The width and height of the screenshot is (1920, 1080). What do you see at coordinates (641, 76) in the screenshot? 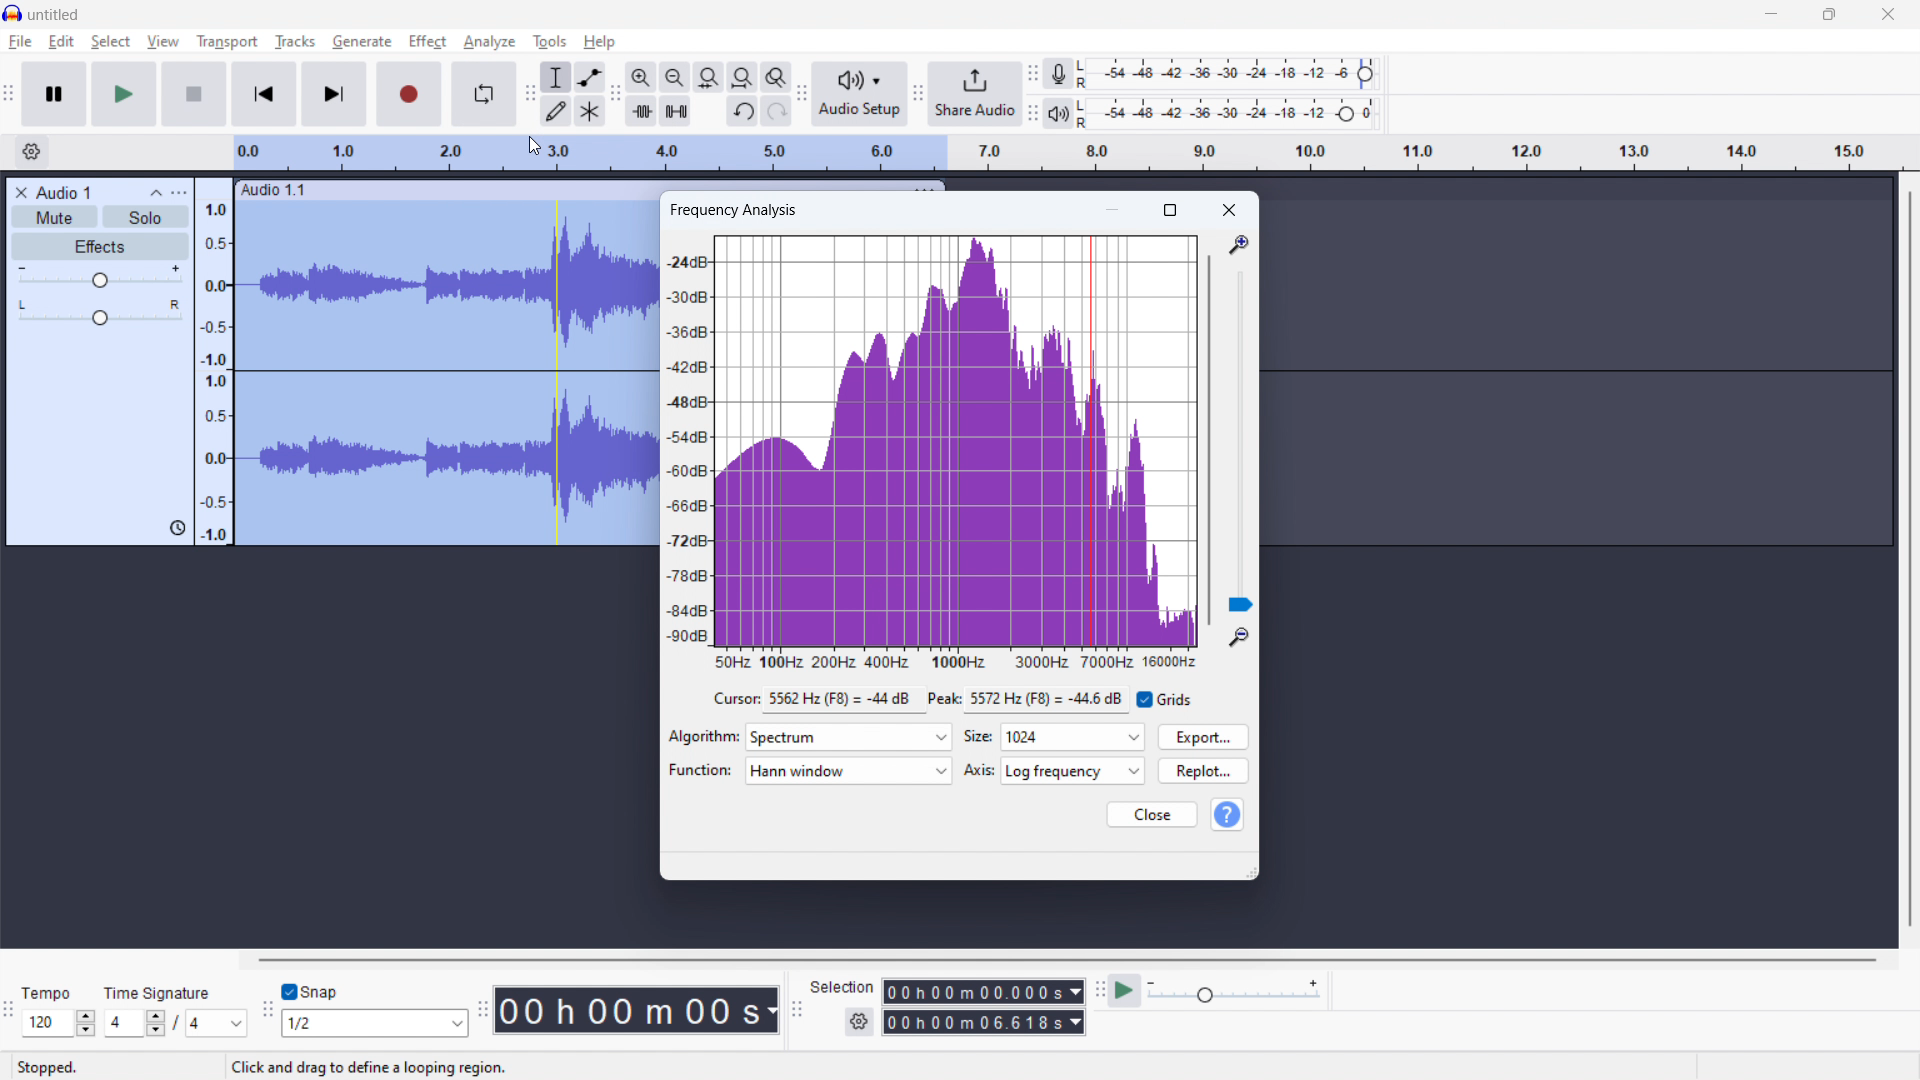
I see `zoom in` at bounding box center [641, 76].